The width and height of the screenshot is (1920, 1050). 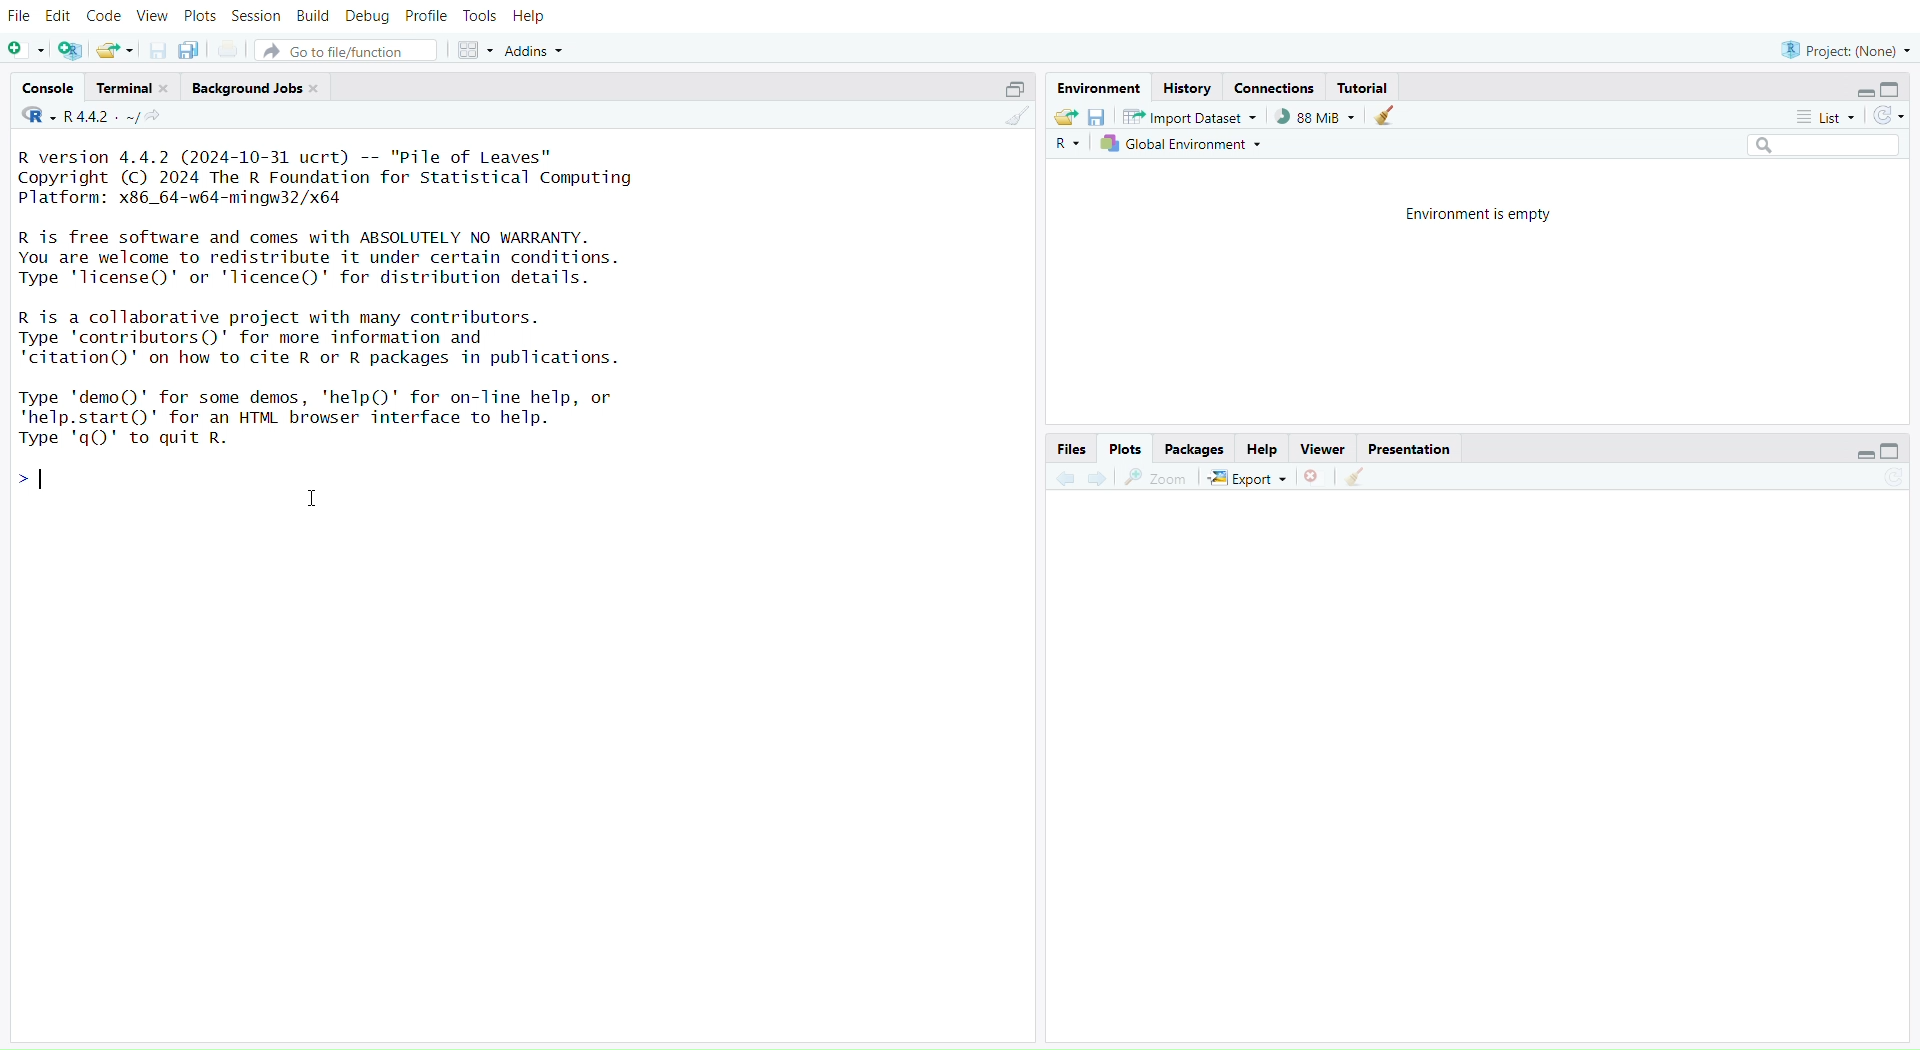 I want to click on clear all plot, so click(x=1358, y=479).